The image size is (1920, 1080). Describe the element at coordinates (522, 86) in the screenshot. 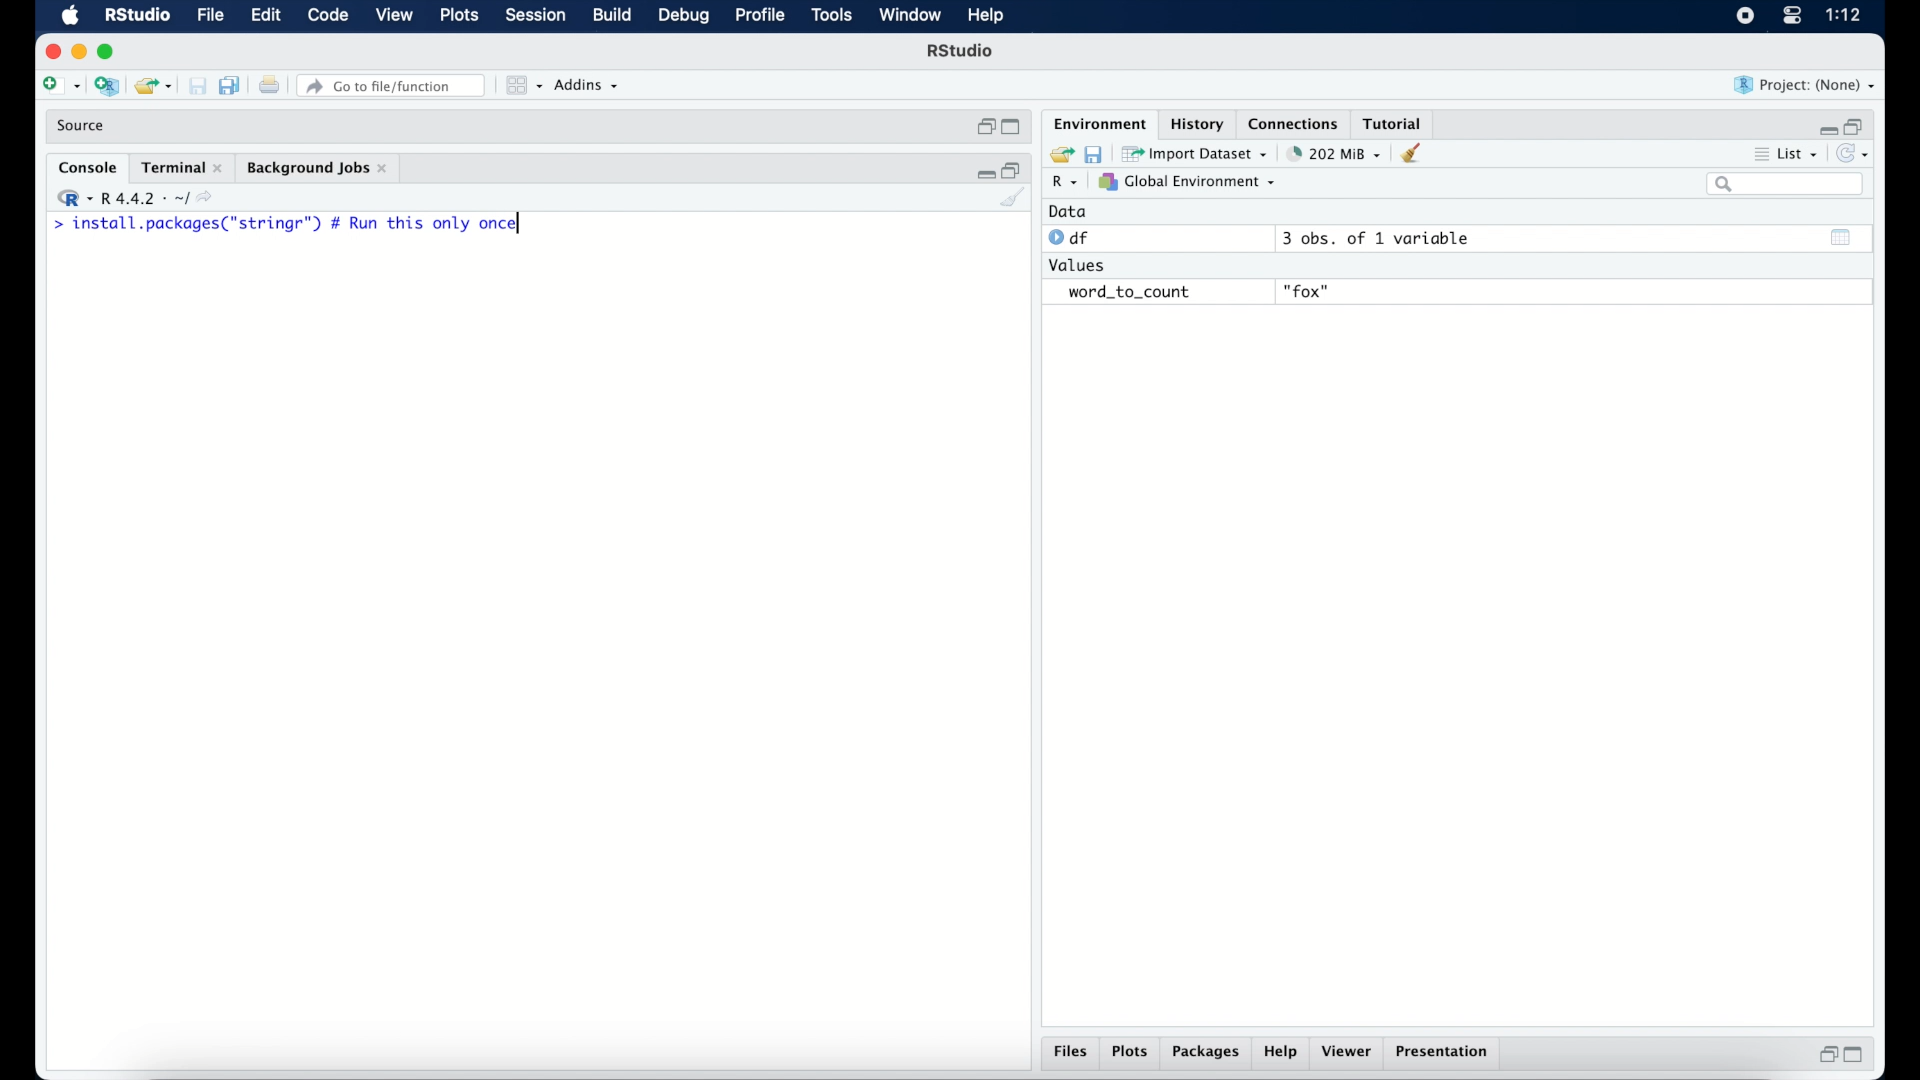

I see `view in pane` at that location.